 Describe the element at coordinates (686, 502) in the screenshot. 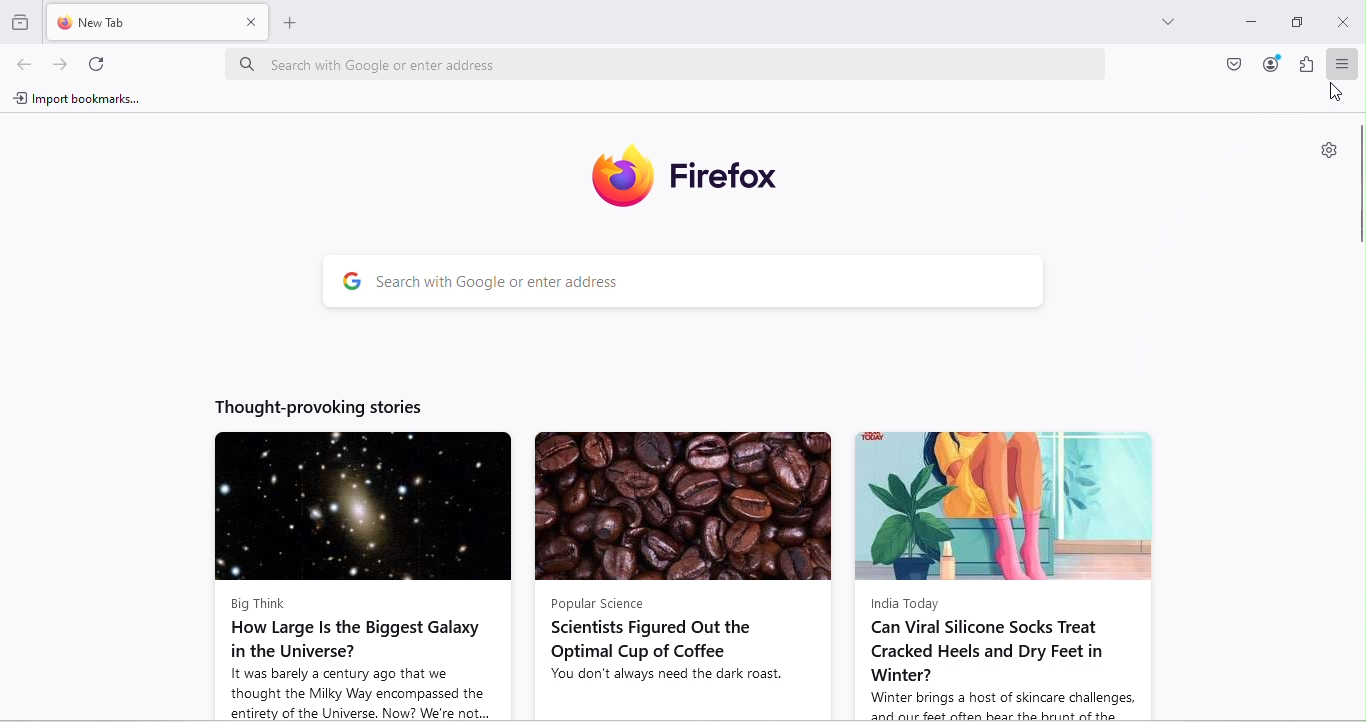

I see `Image` at that location.